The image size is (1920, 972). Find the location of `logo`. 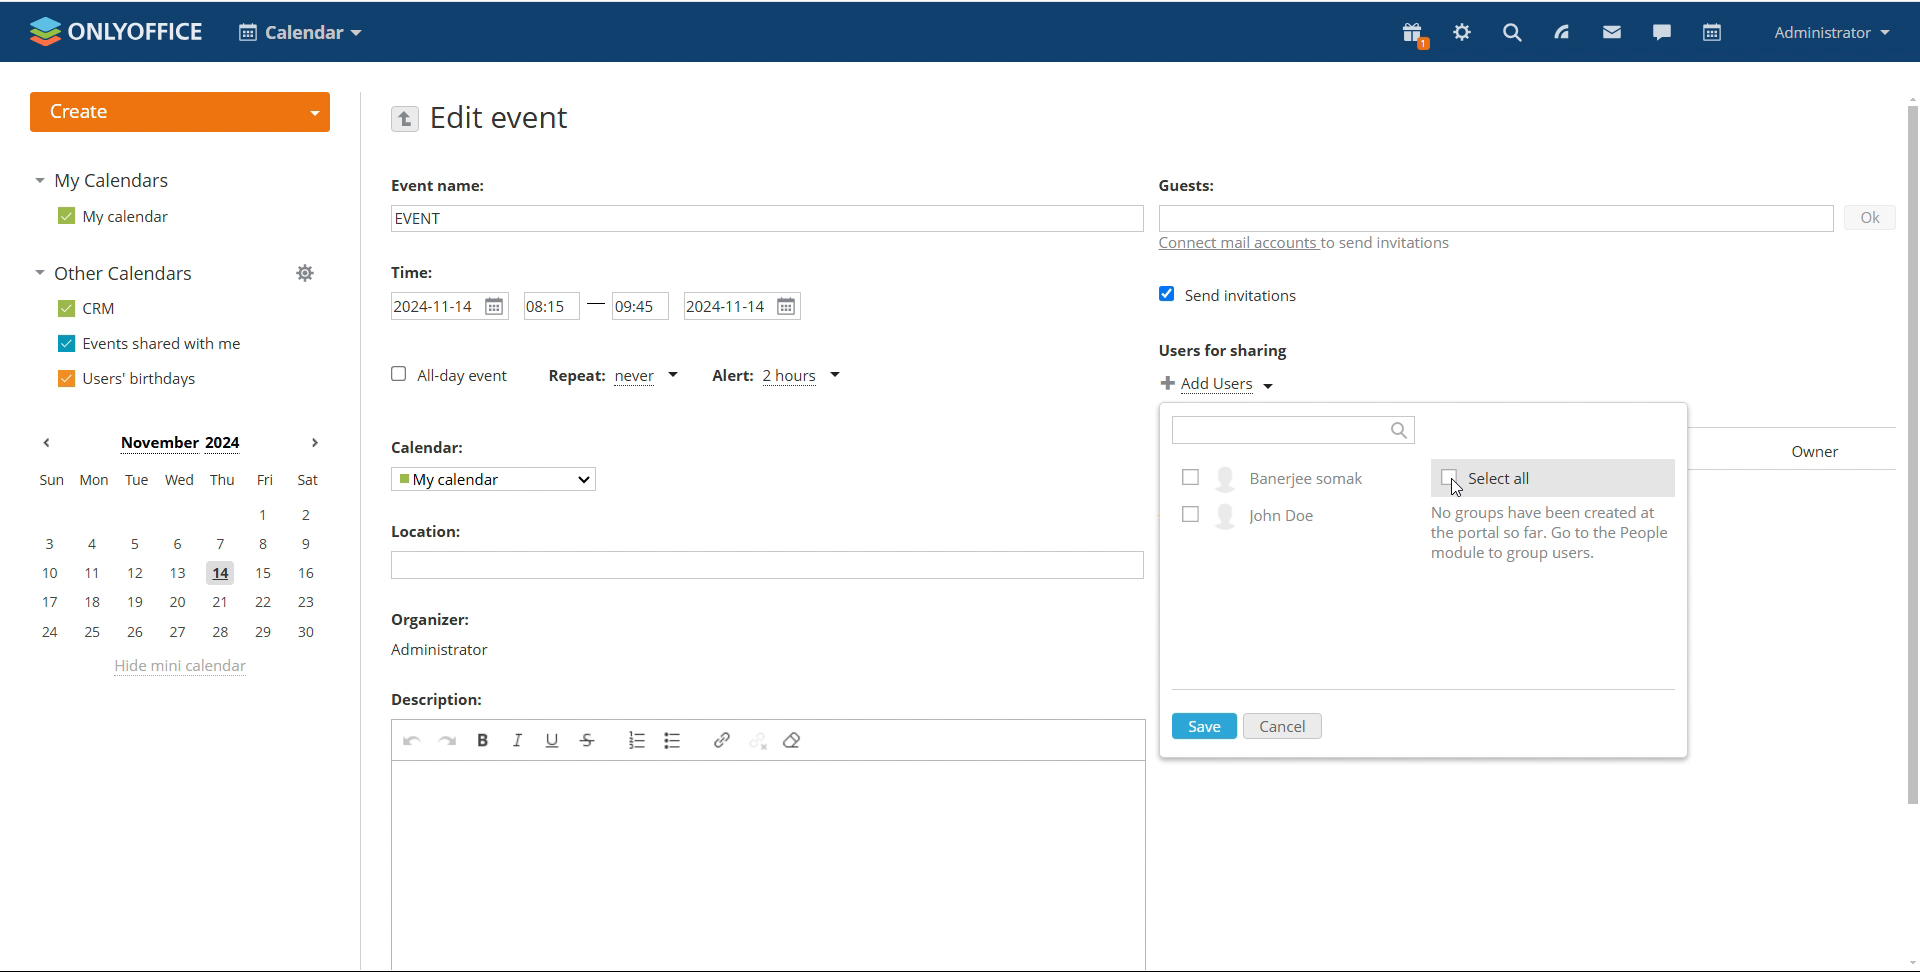

logo is located at coordinates (117, 31).